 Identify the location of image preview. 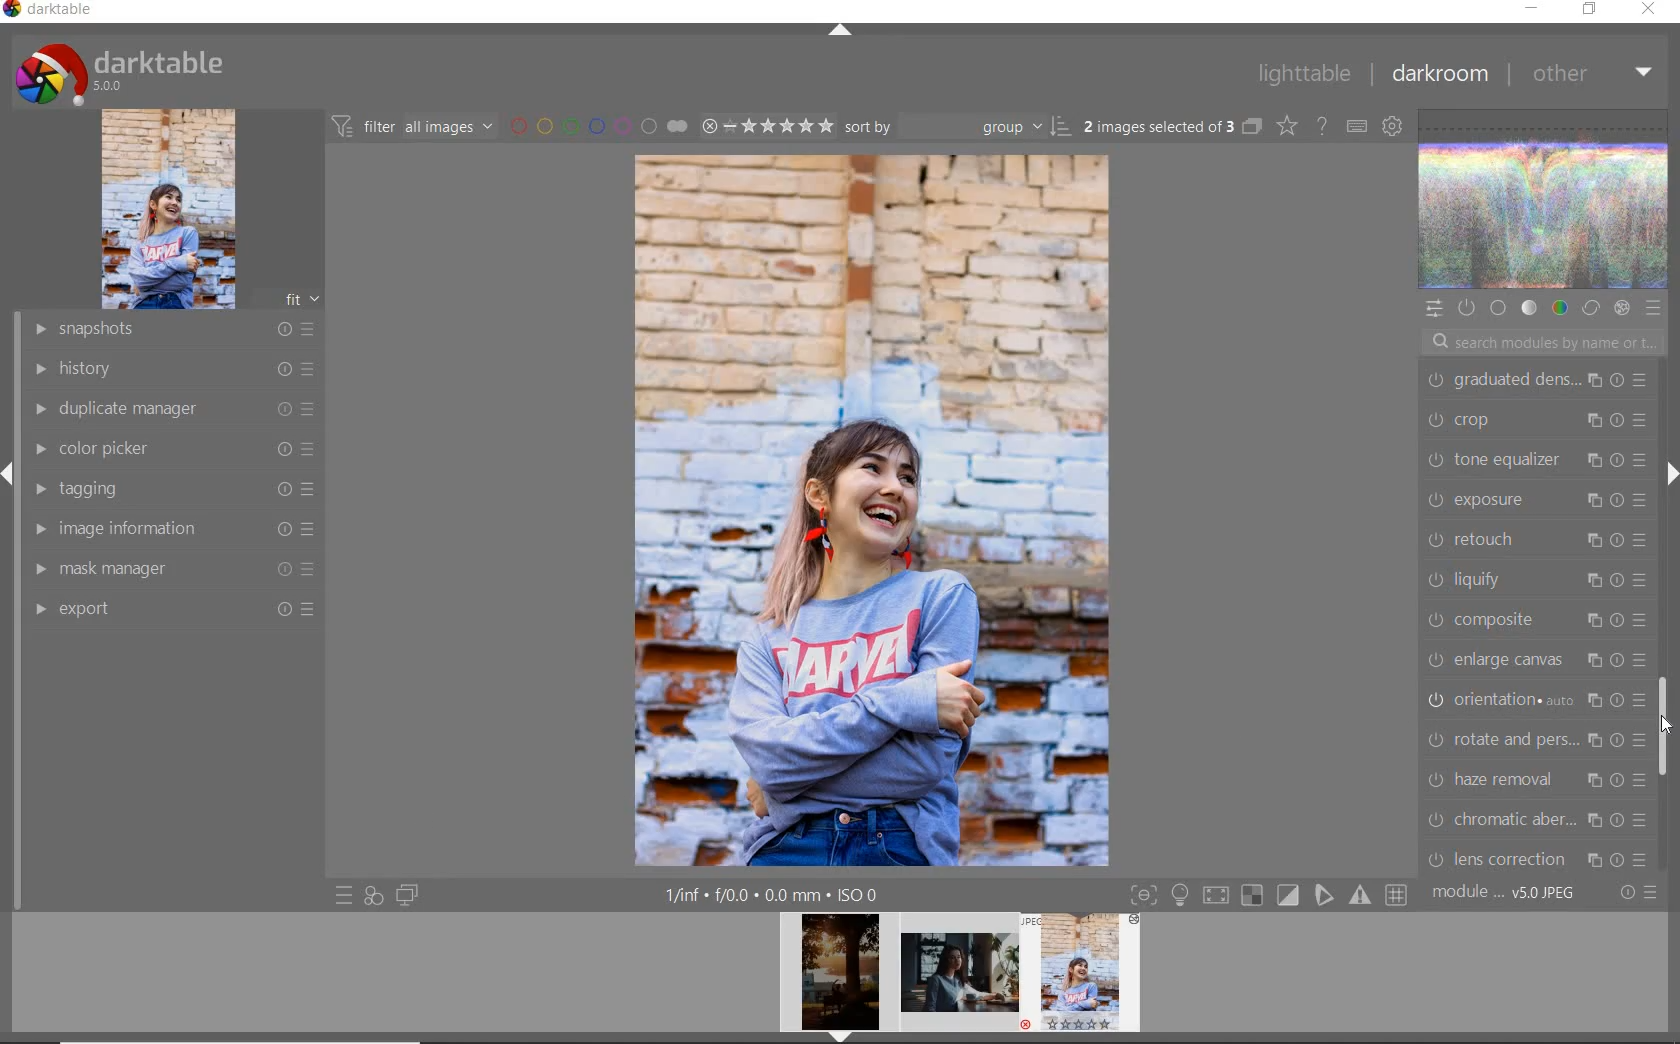
(834, 978).